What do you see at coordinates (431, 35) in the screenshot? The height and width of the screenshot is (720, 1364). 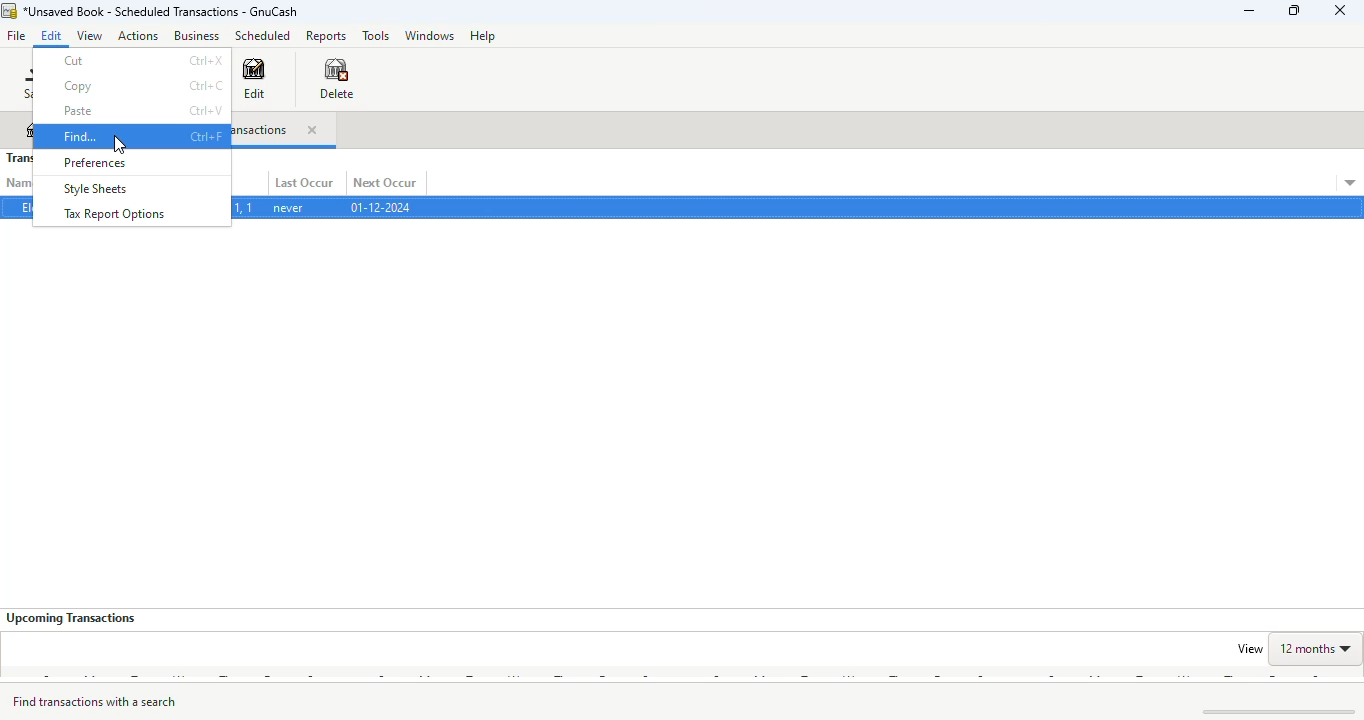 I see `windows` at bounding box center [431, 35].